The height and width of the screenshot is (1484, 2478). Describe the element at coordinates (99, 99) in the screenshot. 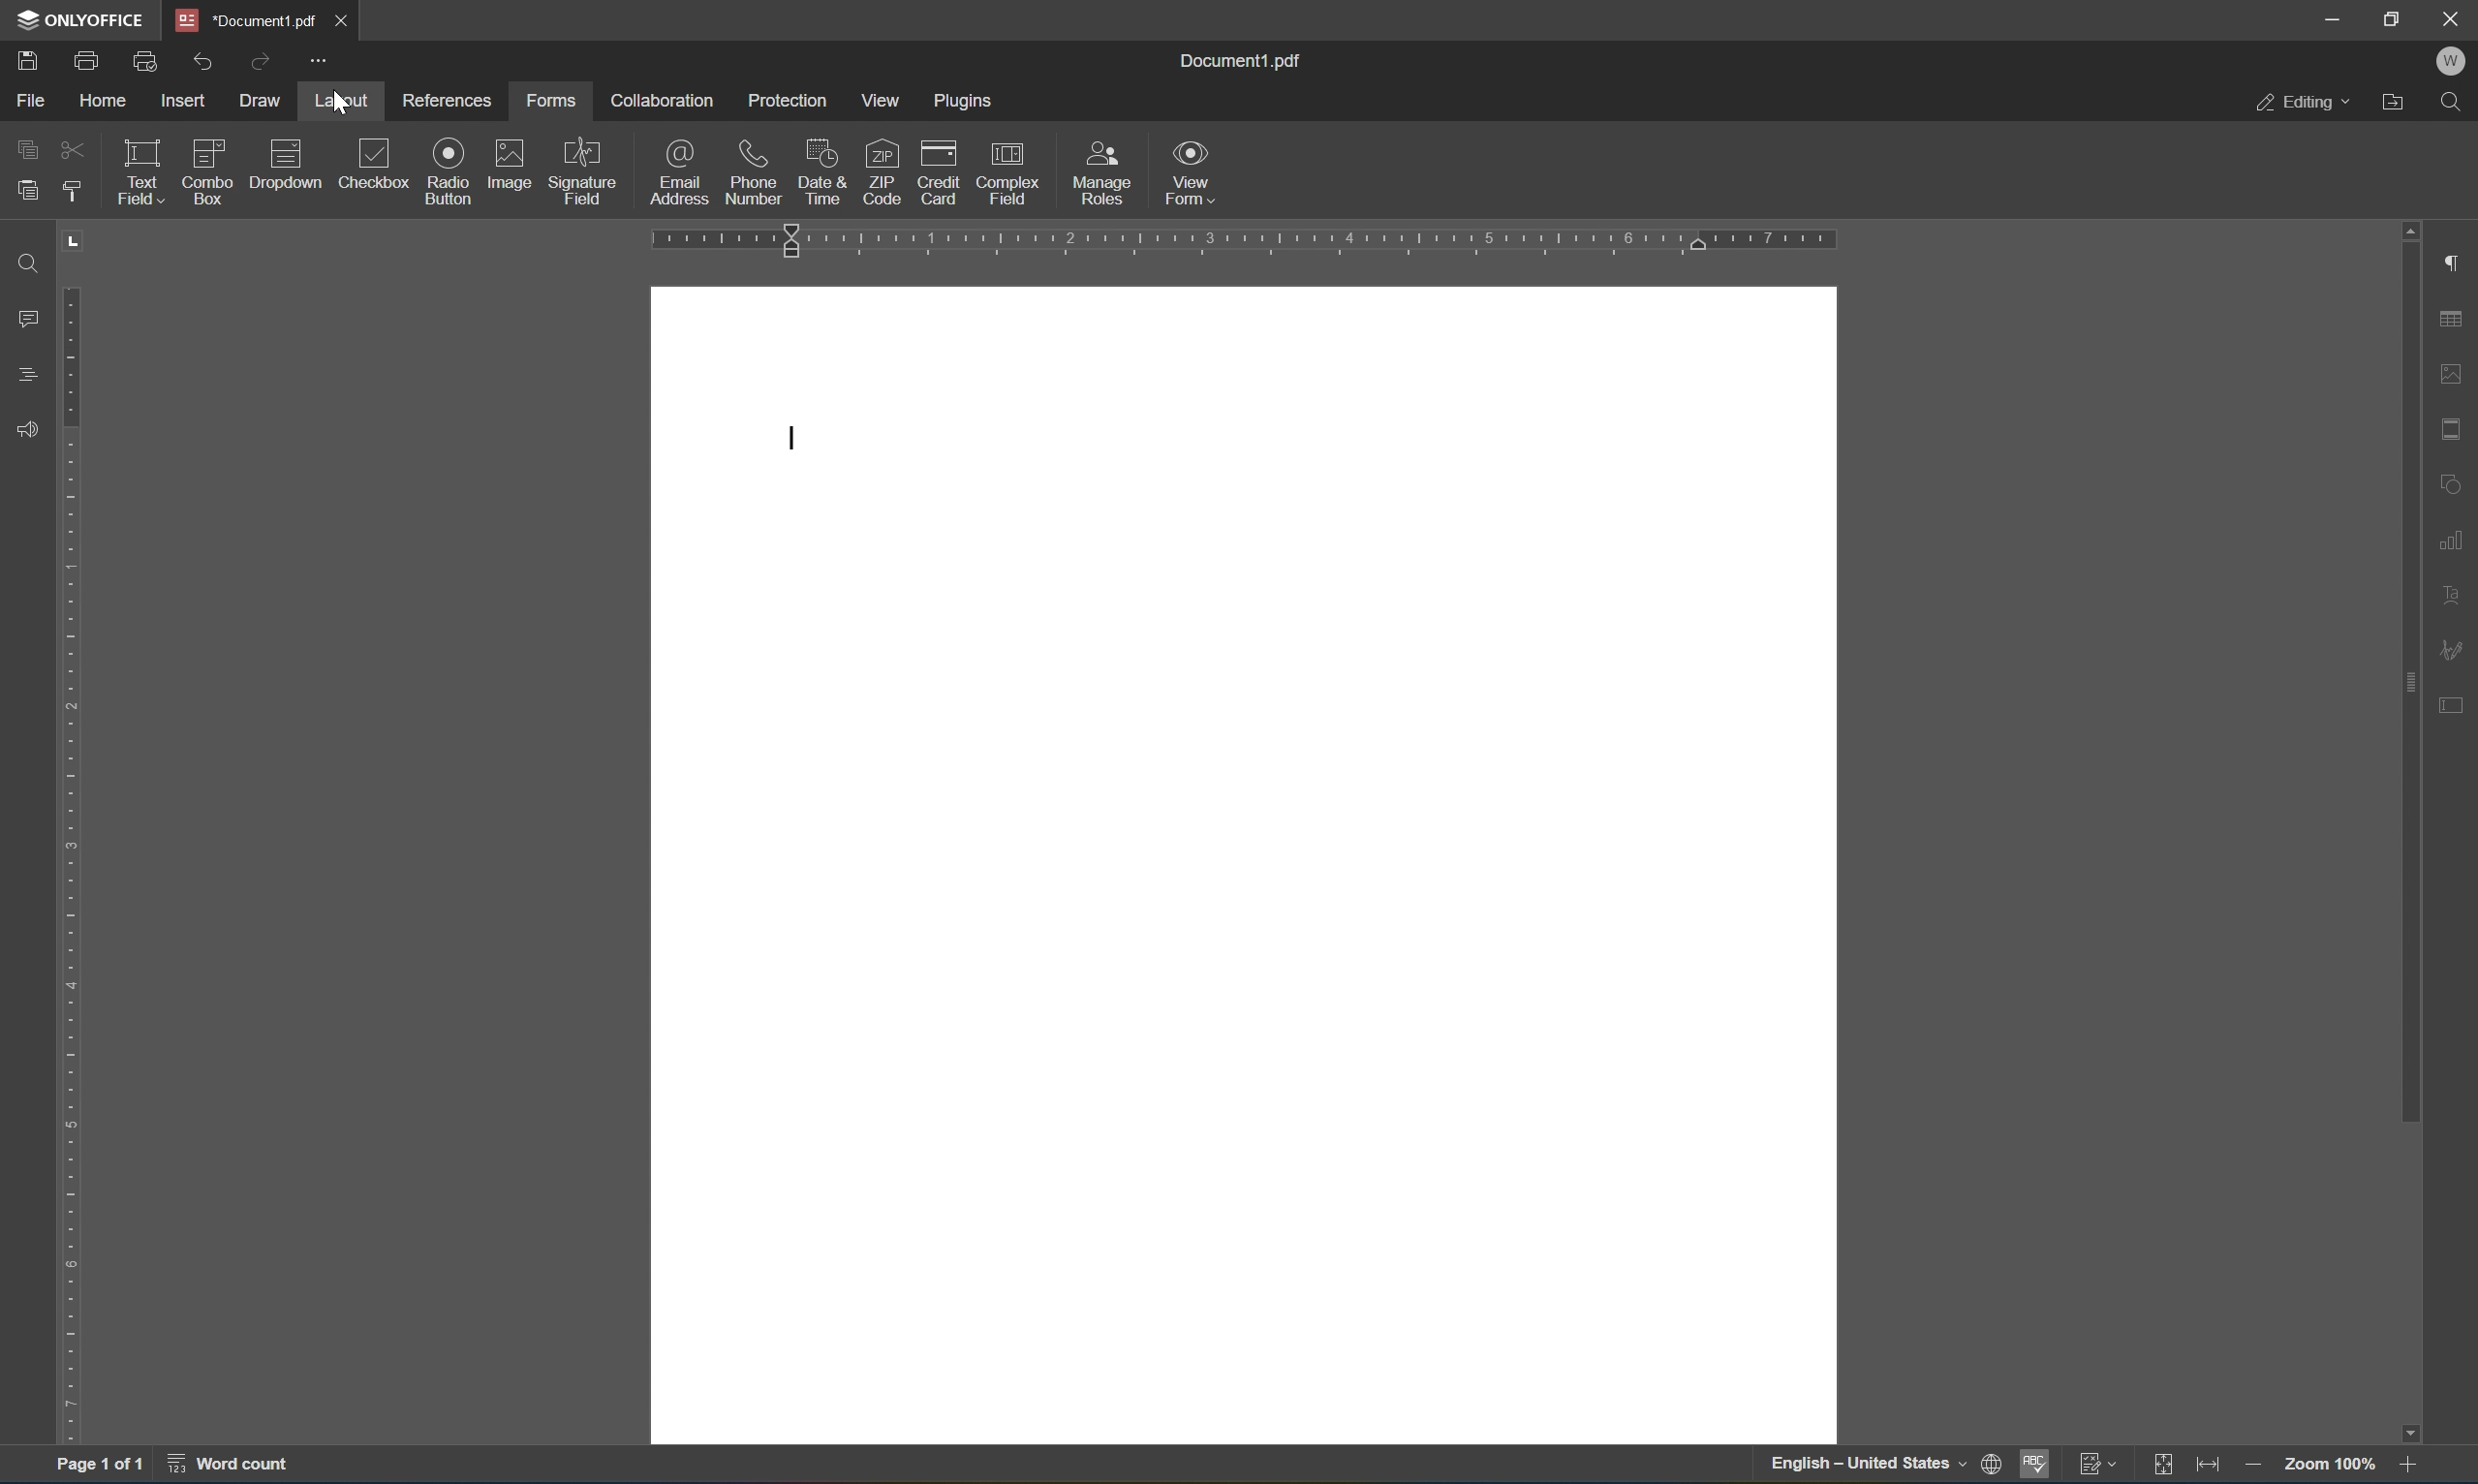

I see `home` at that location.